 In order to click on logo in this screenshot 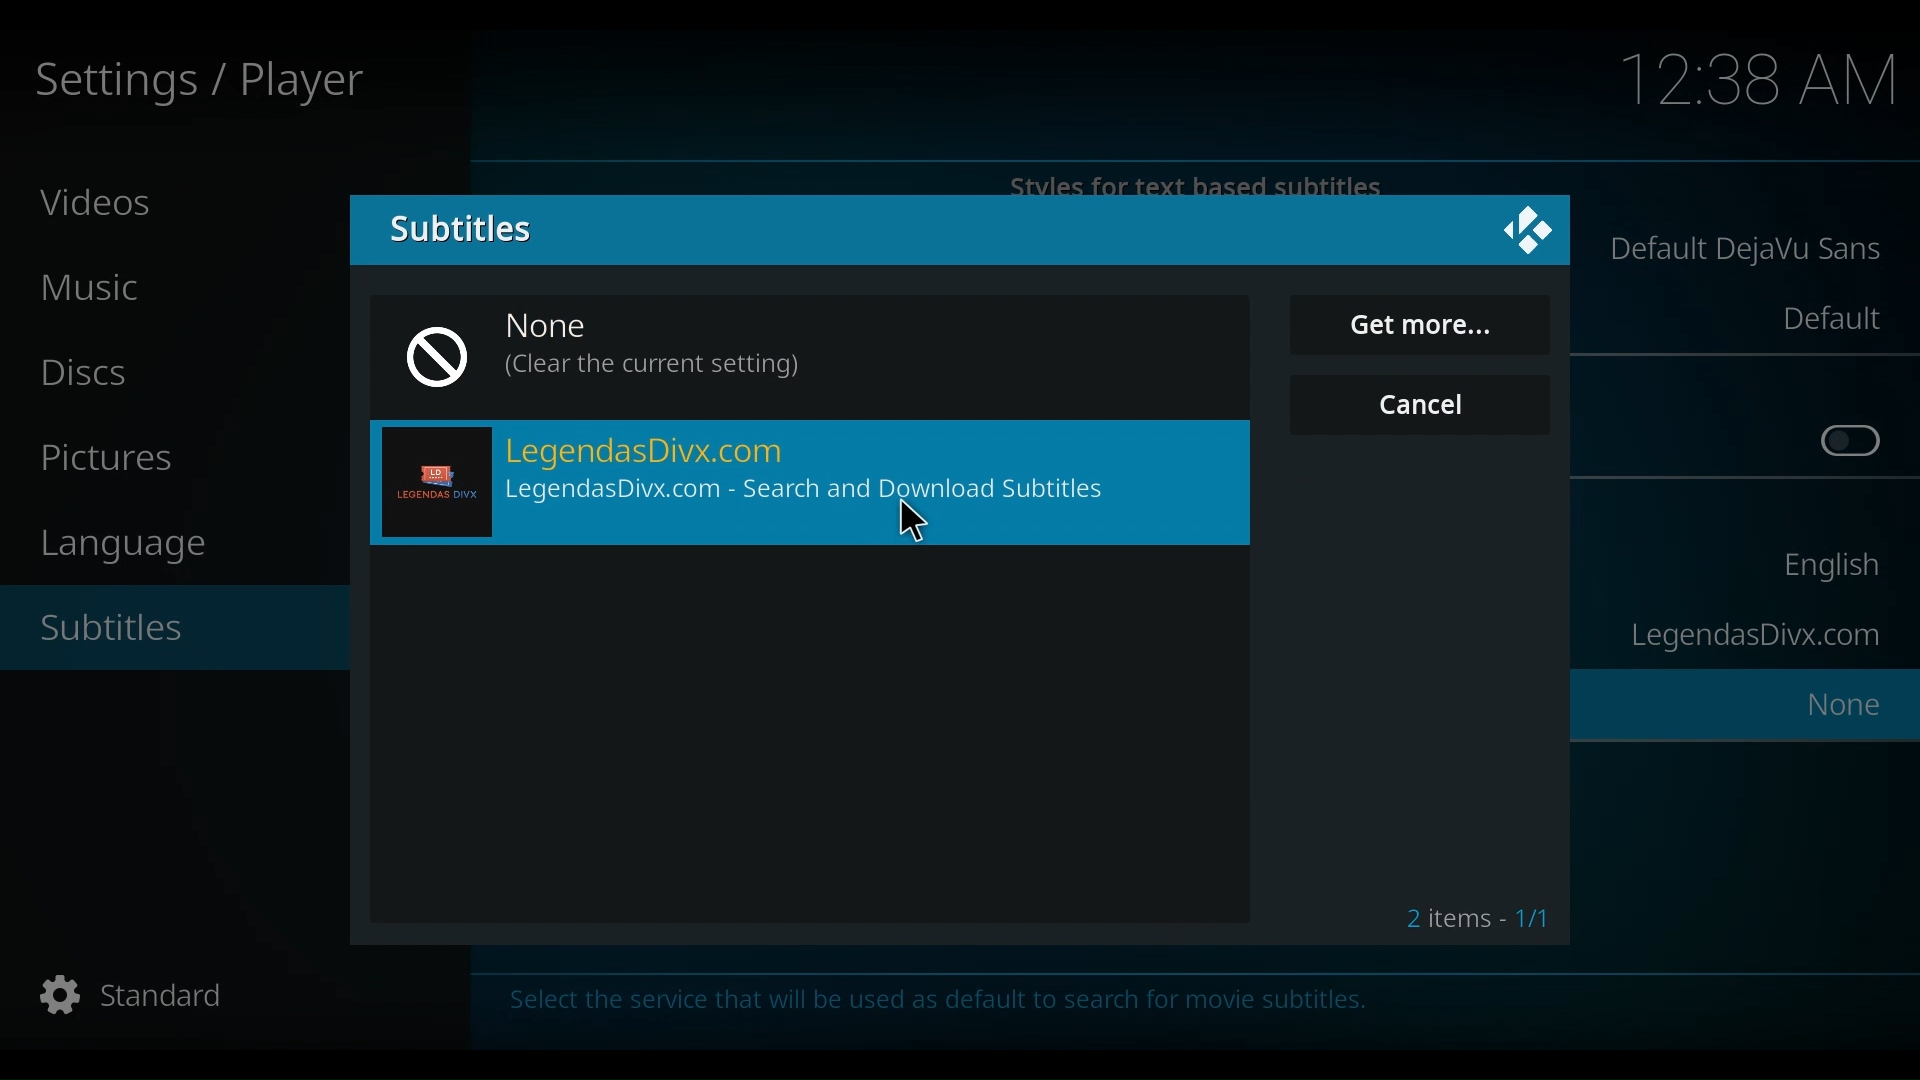, I will do `click(1533, 228)`.